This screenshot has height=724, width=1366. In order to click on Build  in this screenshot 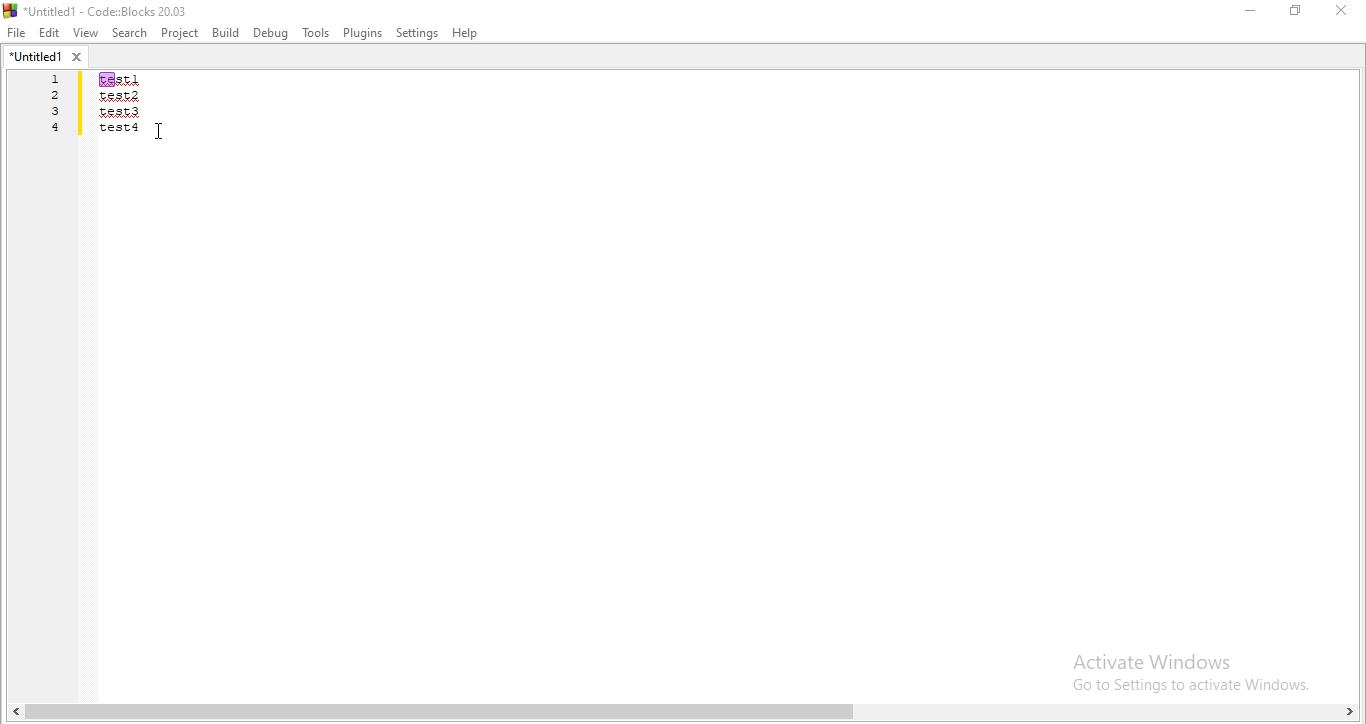, I will do `click(226, 32)`.